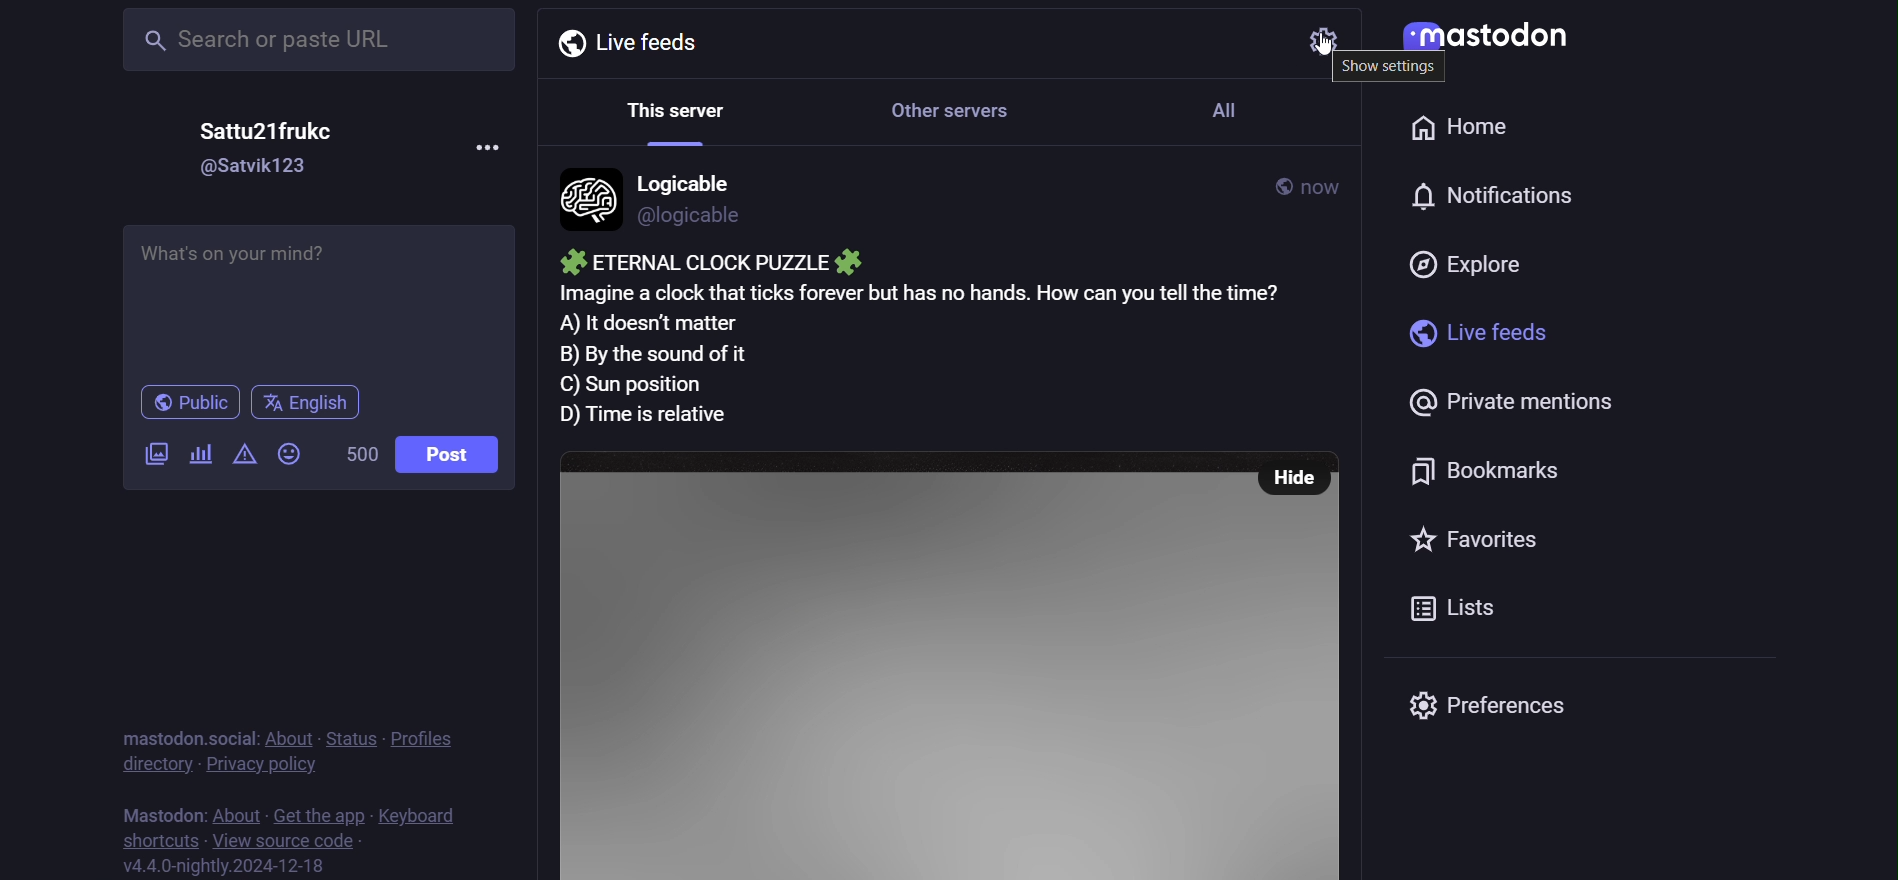  Describe the element at coordinates (269, 131) in the screenshot. I see `Sattu21frukc` at that location.